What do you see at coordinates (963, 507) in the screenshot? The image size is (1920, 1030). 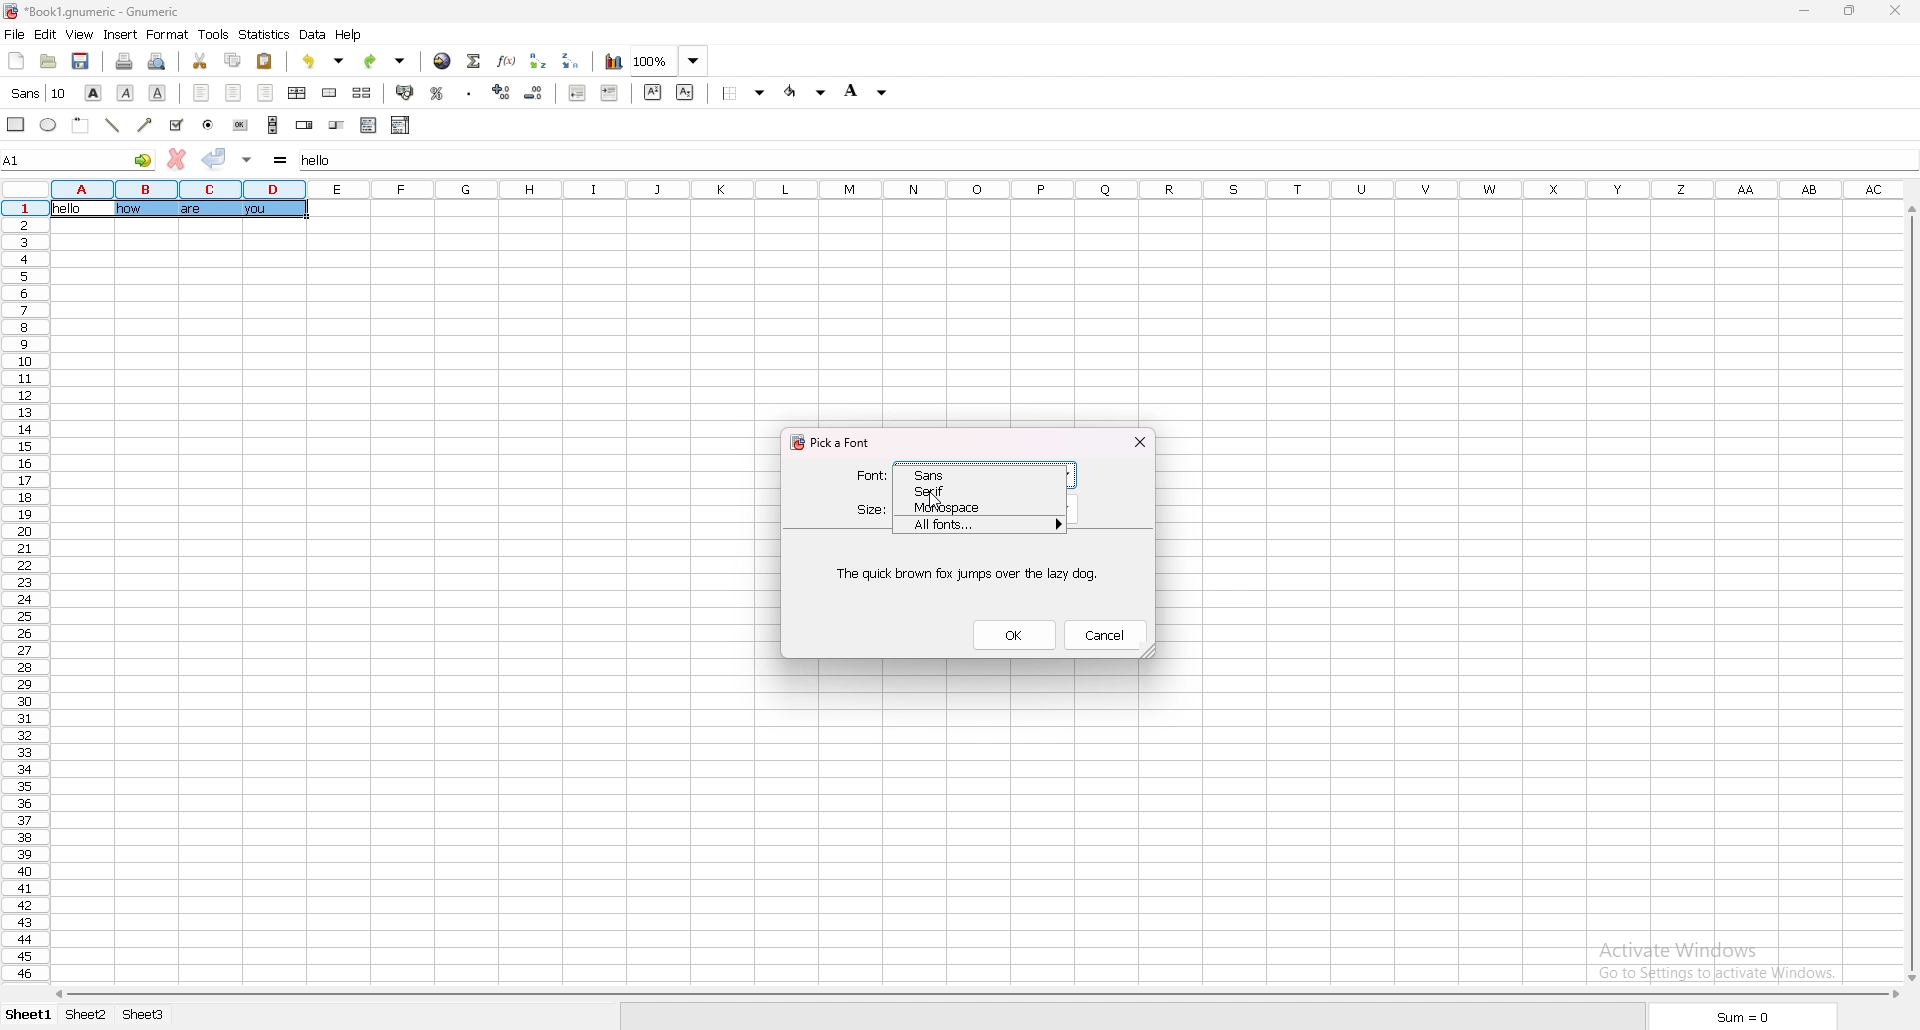 I see `monospace` at bounding box center [963, 507].